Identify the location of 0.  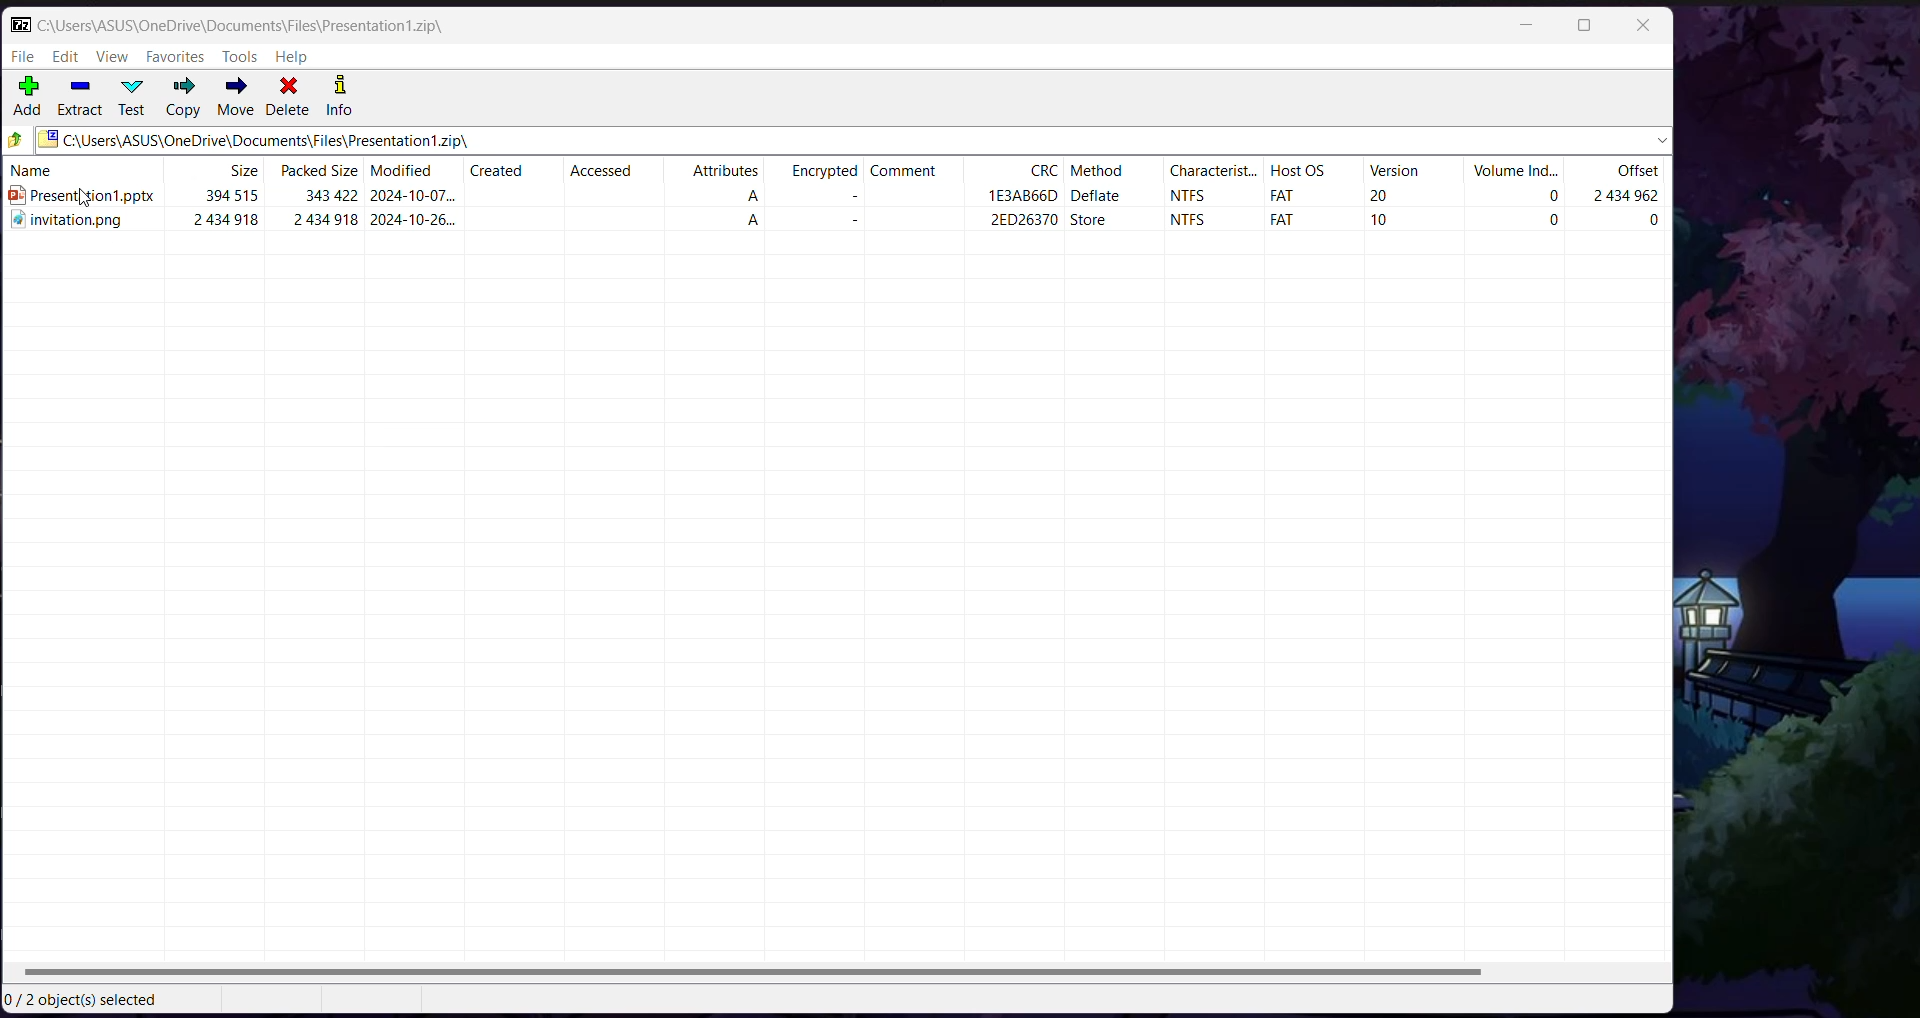
(1531, 199).